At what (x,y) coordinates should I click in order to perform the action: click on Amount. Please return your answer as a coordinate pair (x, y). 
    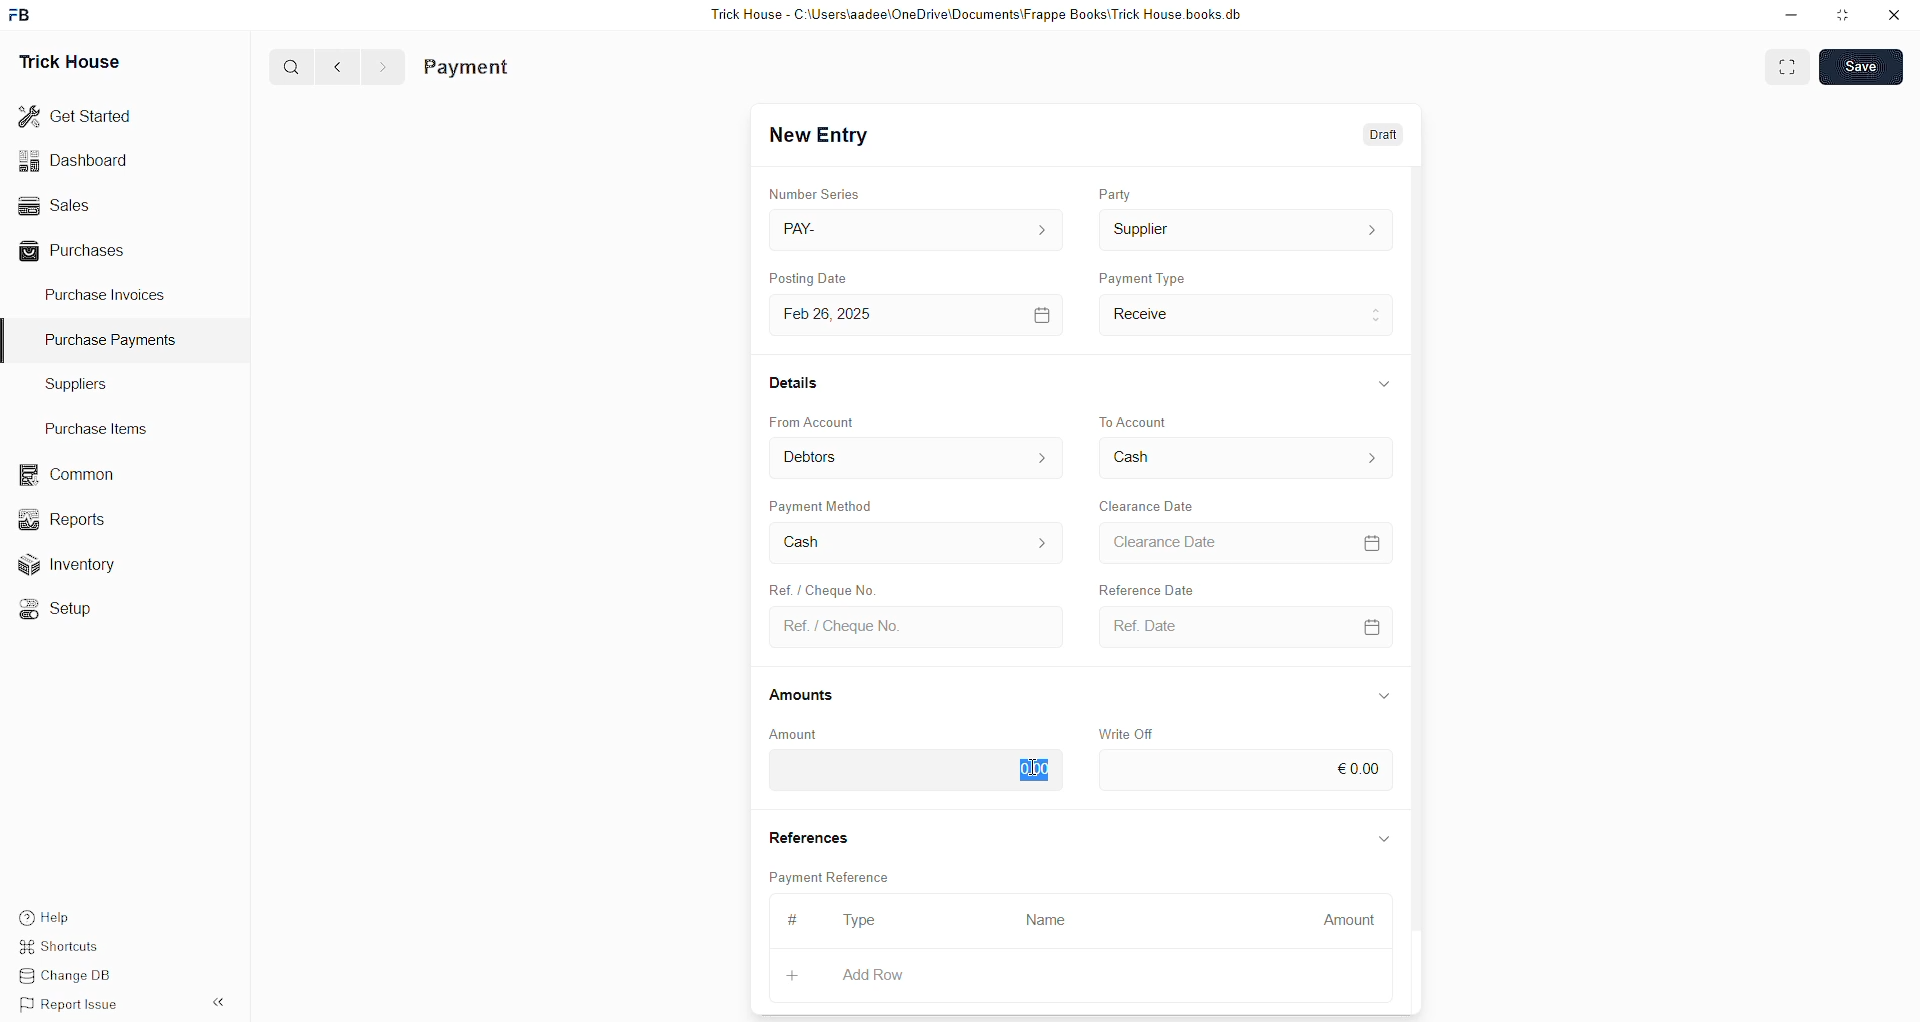
    Looking at the image, I should click on (1350, 920).